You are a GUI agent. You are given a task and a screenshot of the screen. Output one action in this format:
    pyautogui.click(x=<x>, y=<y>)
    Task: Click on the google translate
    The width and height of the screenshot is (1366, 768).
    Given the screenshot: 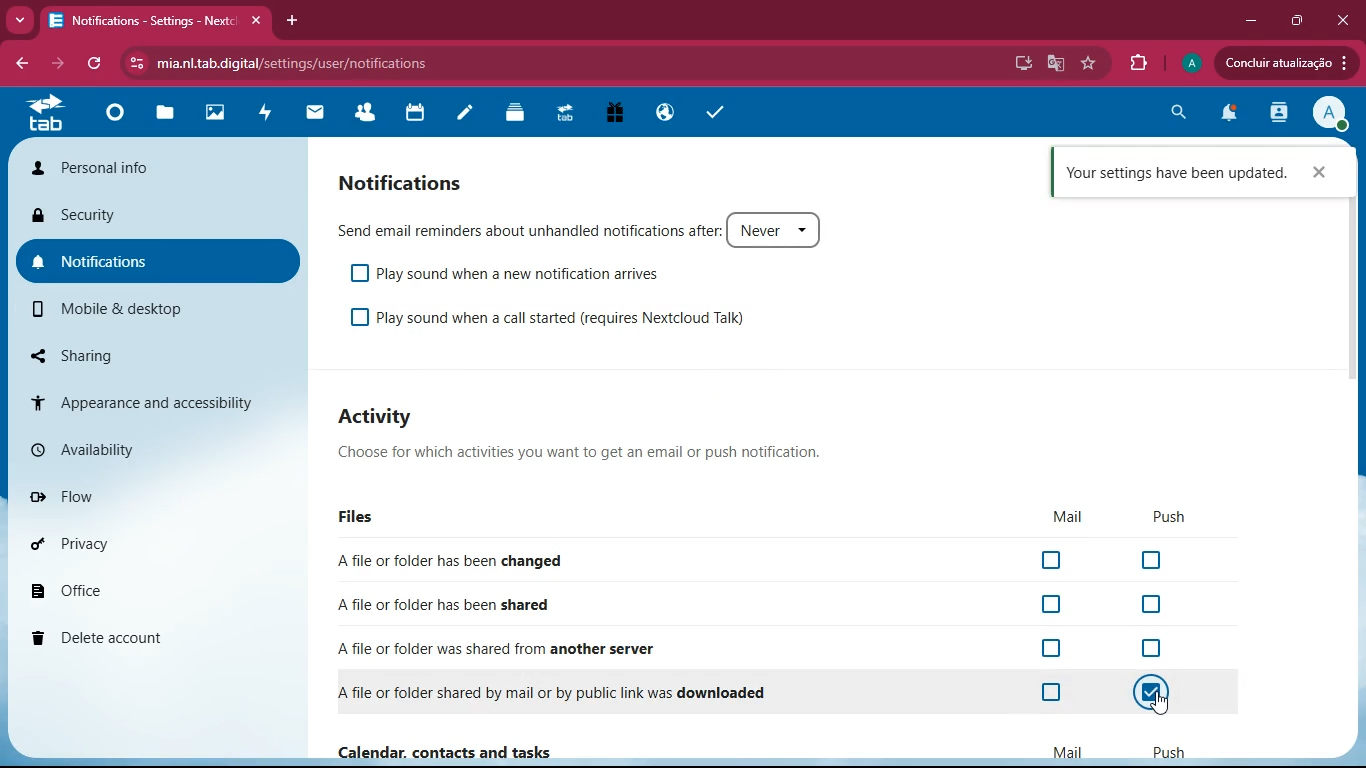 What is the action you would take?
    pyautogui.click(x=1054, y=62)
    